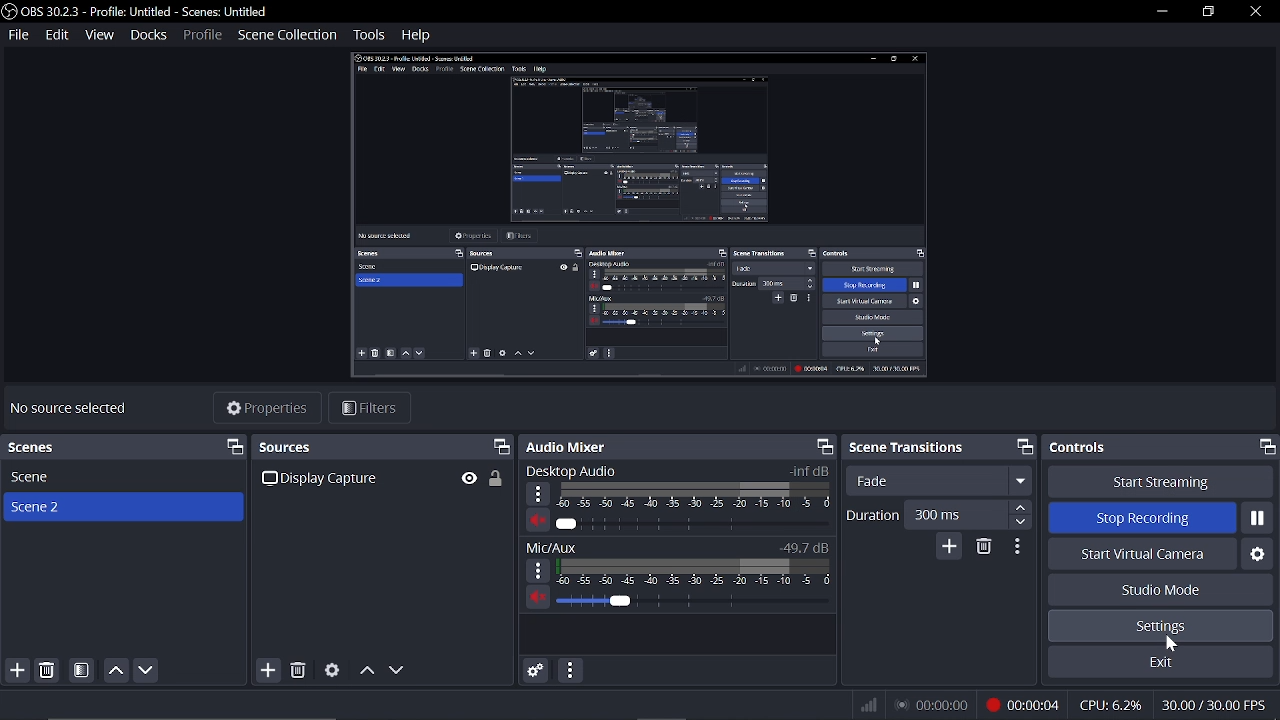  Describe the element at coordinates (691, 525) in the screenshot. I see `display audio volume` at that location.